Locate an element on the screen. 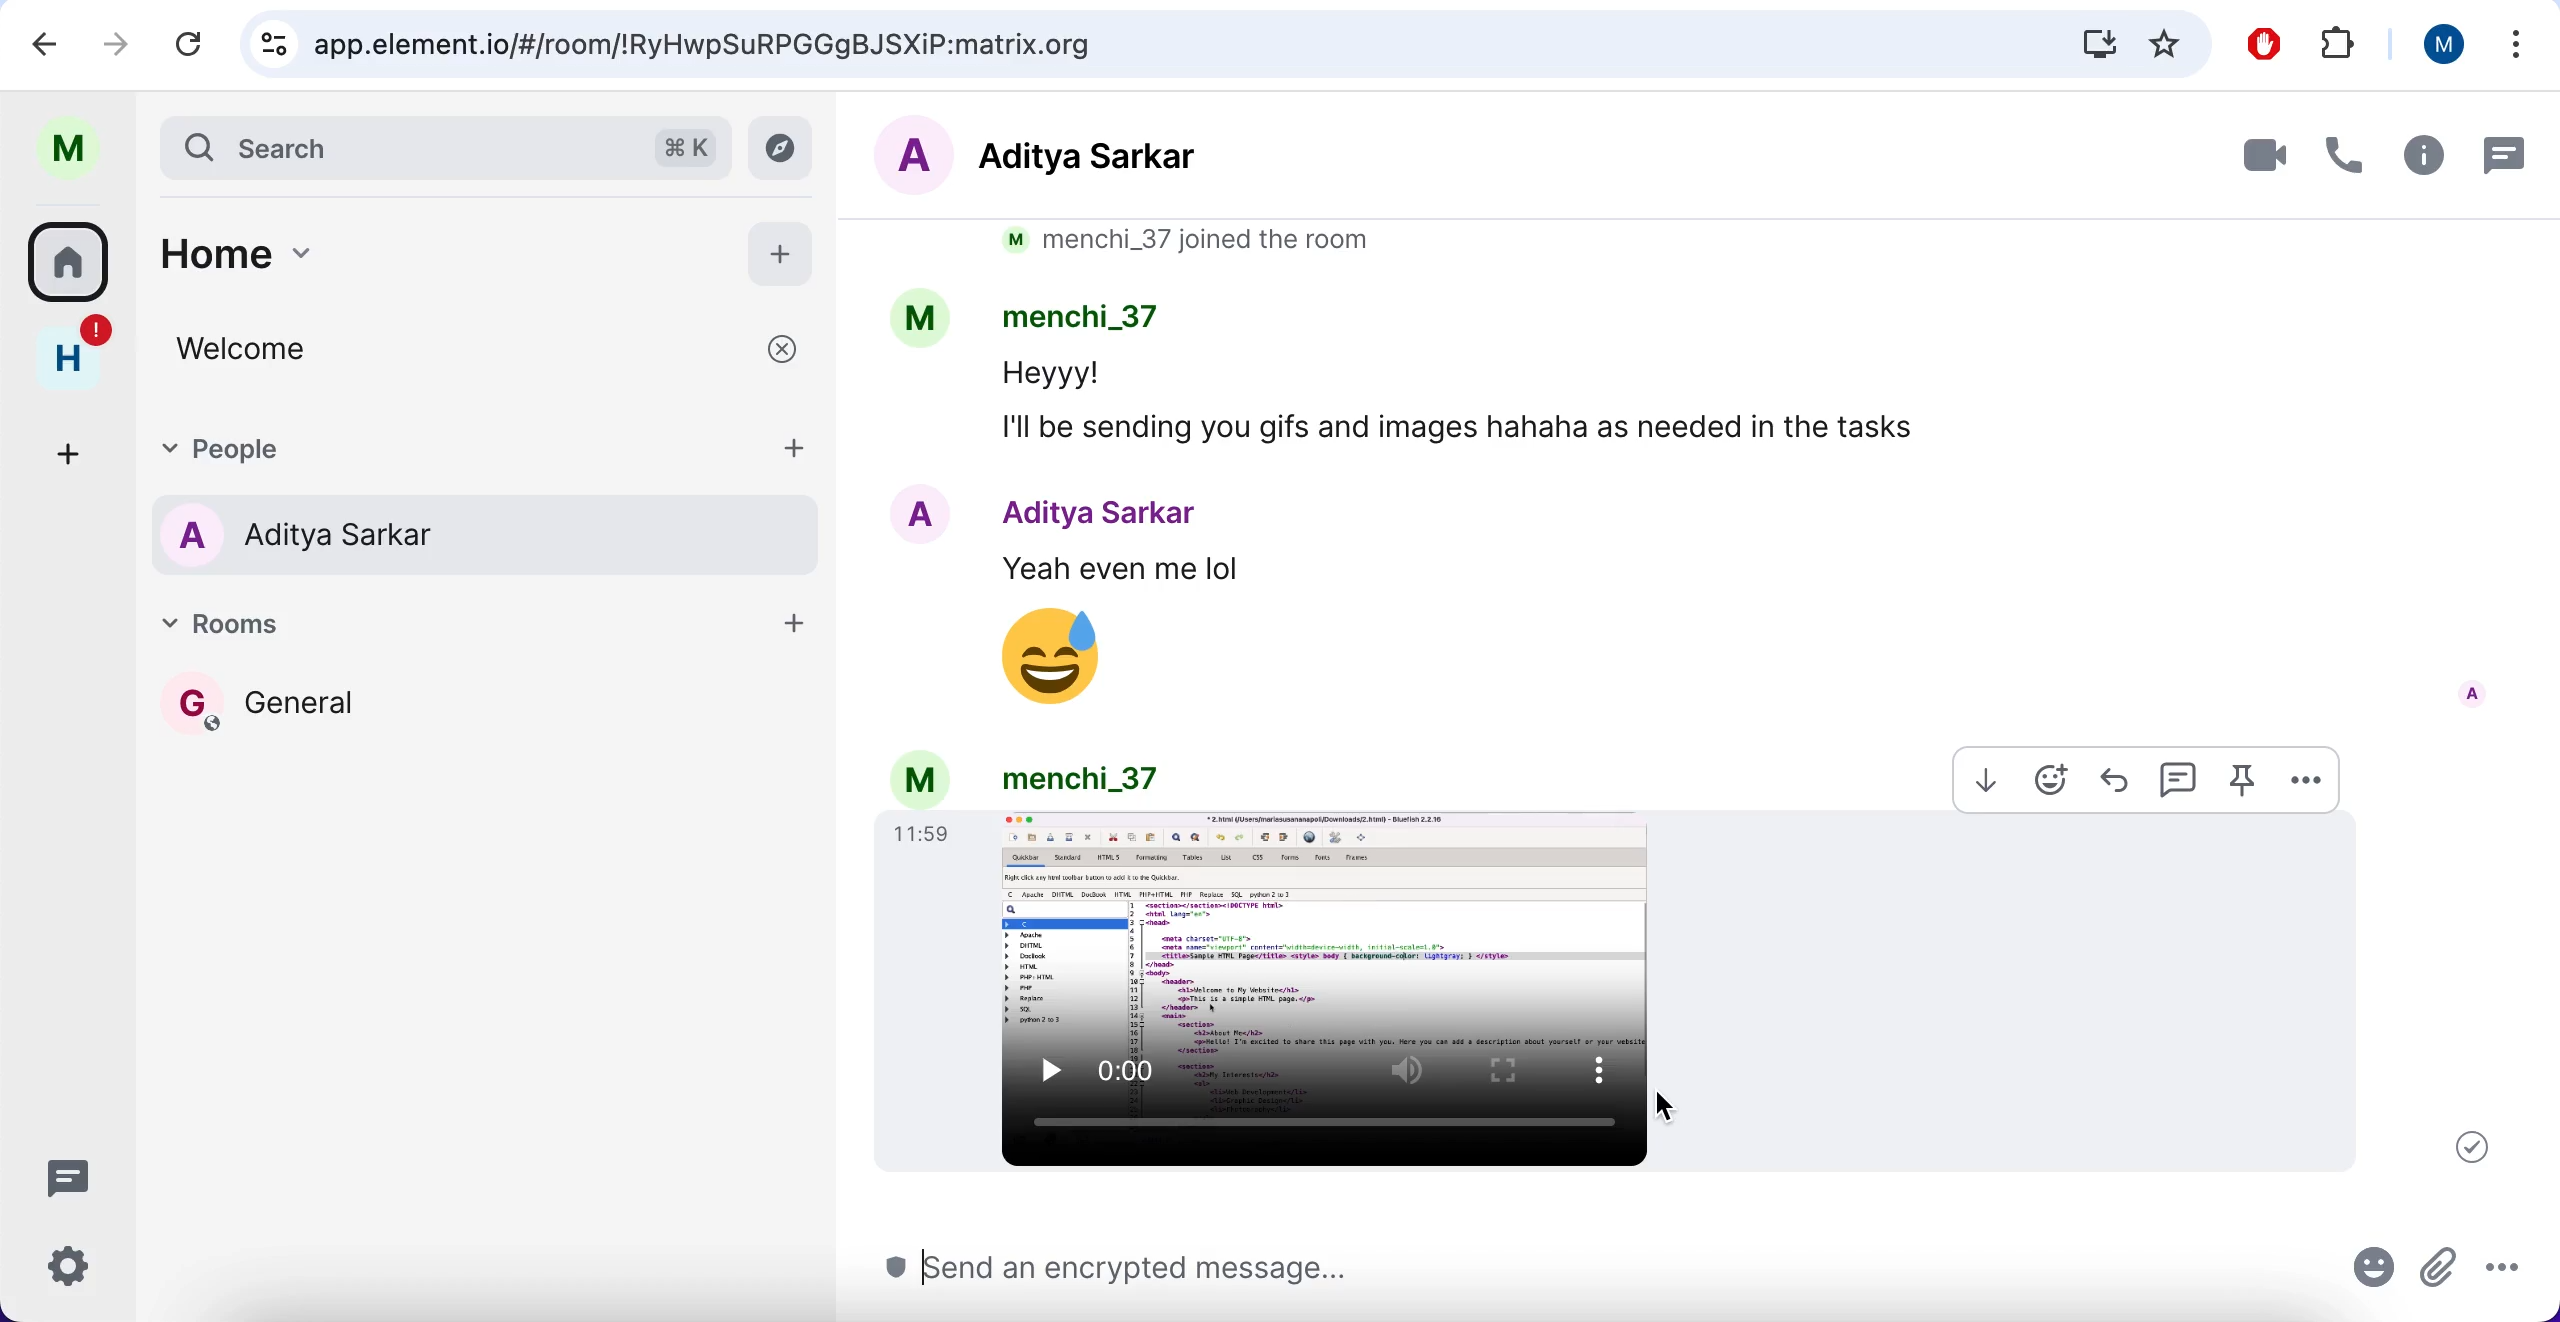 The image size is (2560, 1322). view archive is located at coordinates (787, 149).